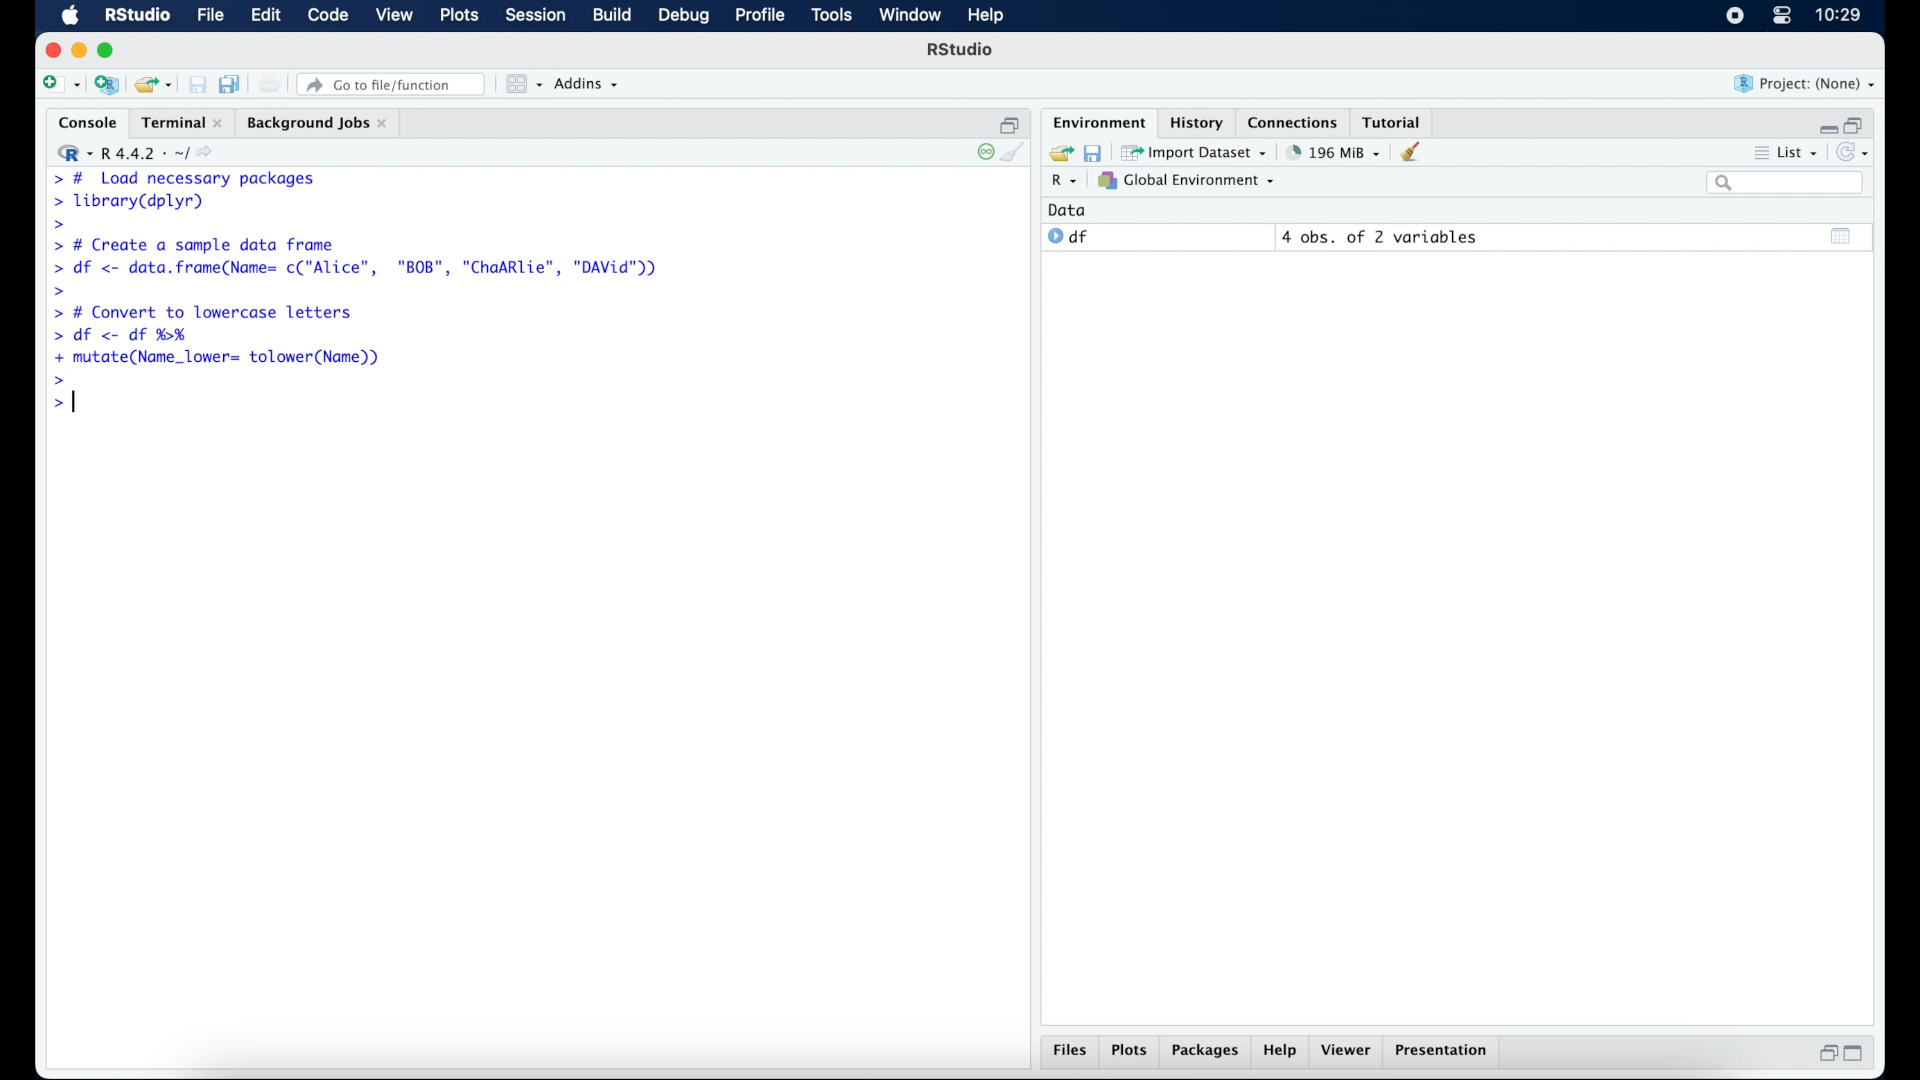 Image resolution: width=1920 pixels, height=1080 pixels. I want to click on search bar, so click(1784, 184).